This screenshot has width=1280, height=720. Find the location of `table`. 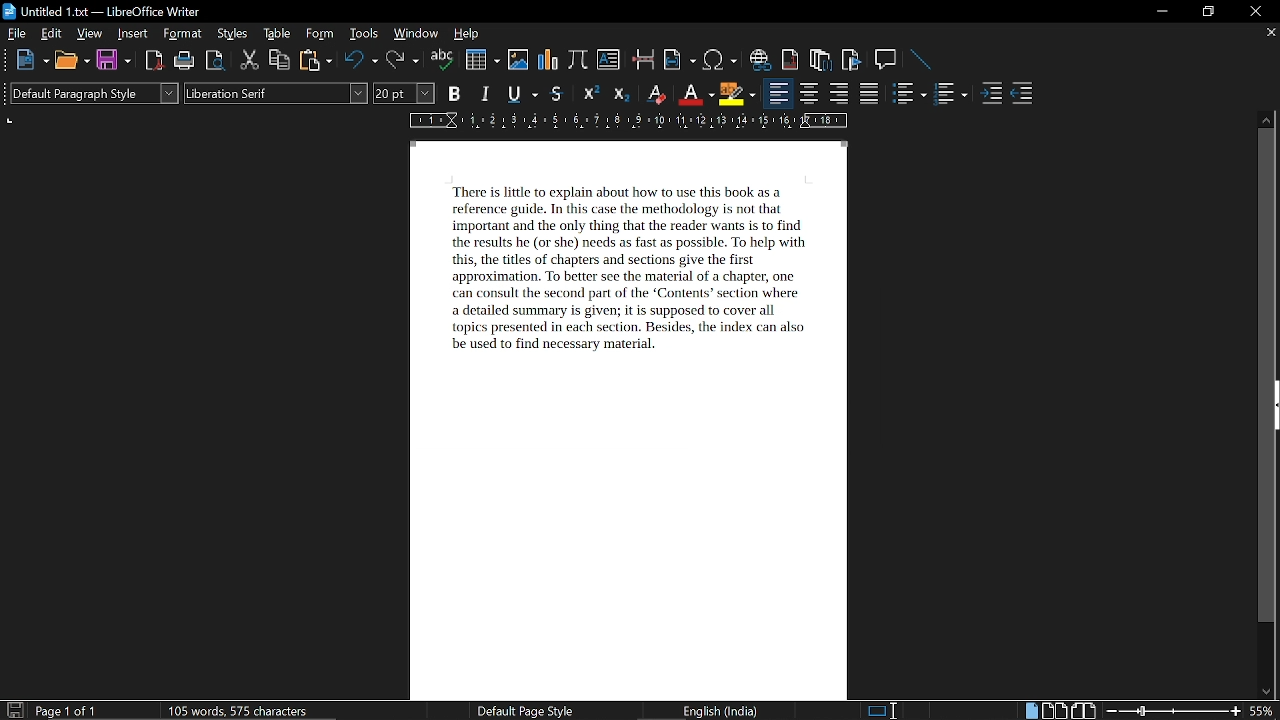

table is located at coordinates (279, 33).